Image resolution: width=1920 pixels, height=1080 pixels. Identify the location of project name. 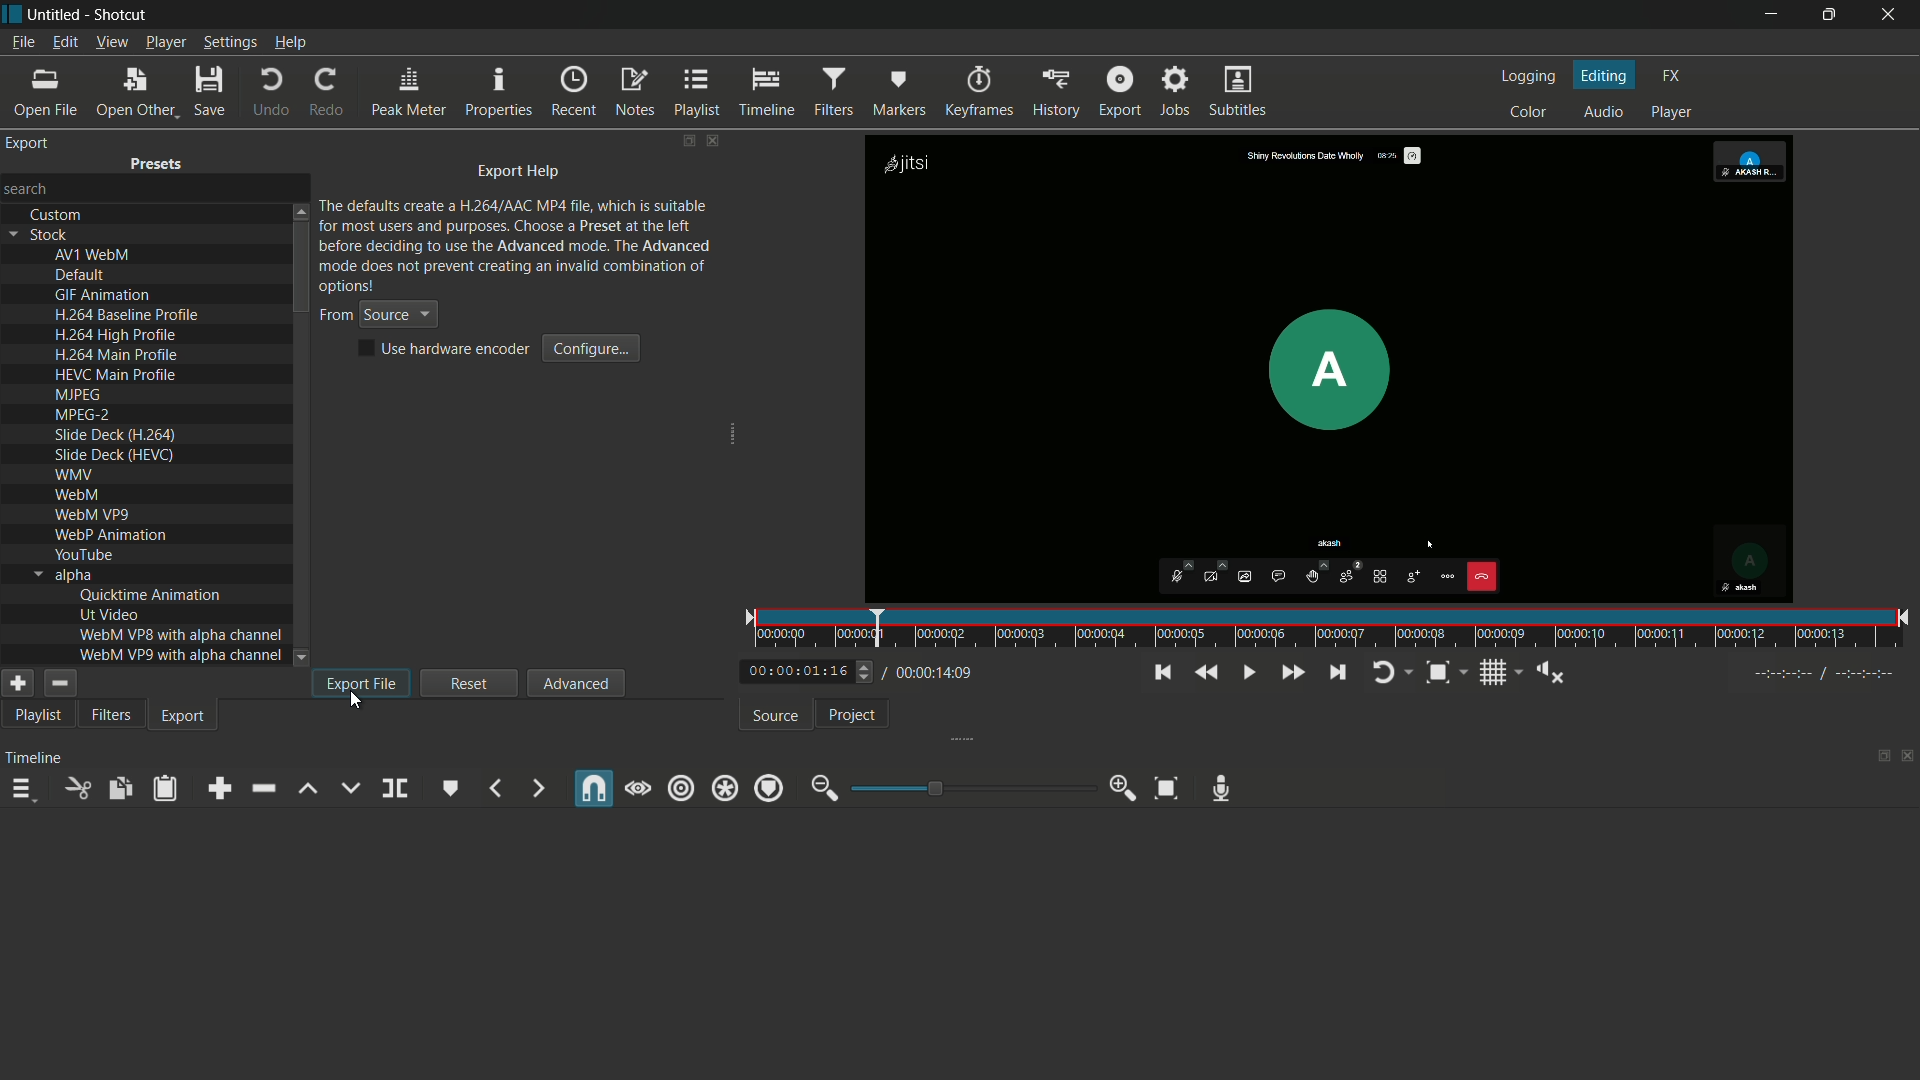
(55, 14).